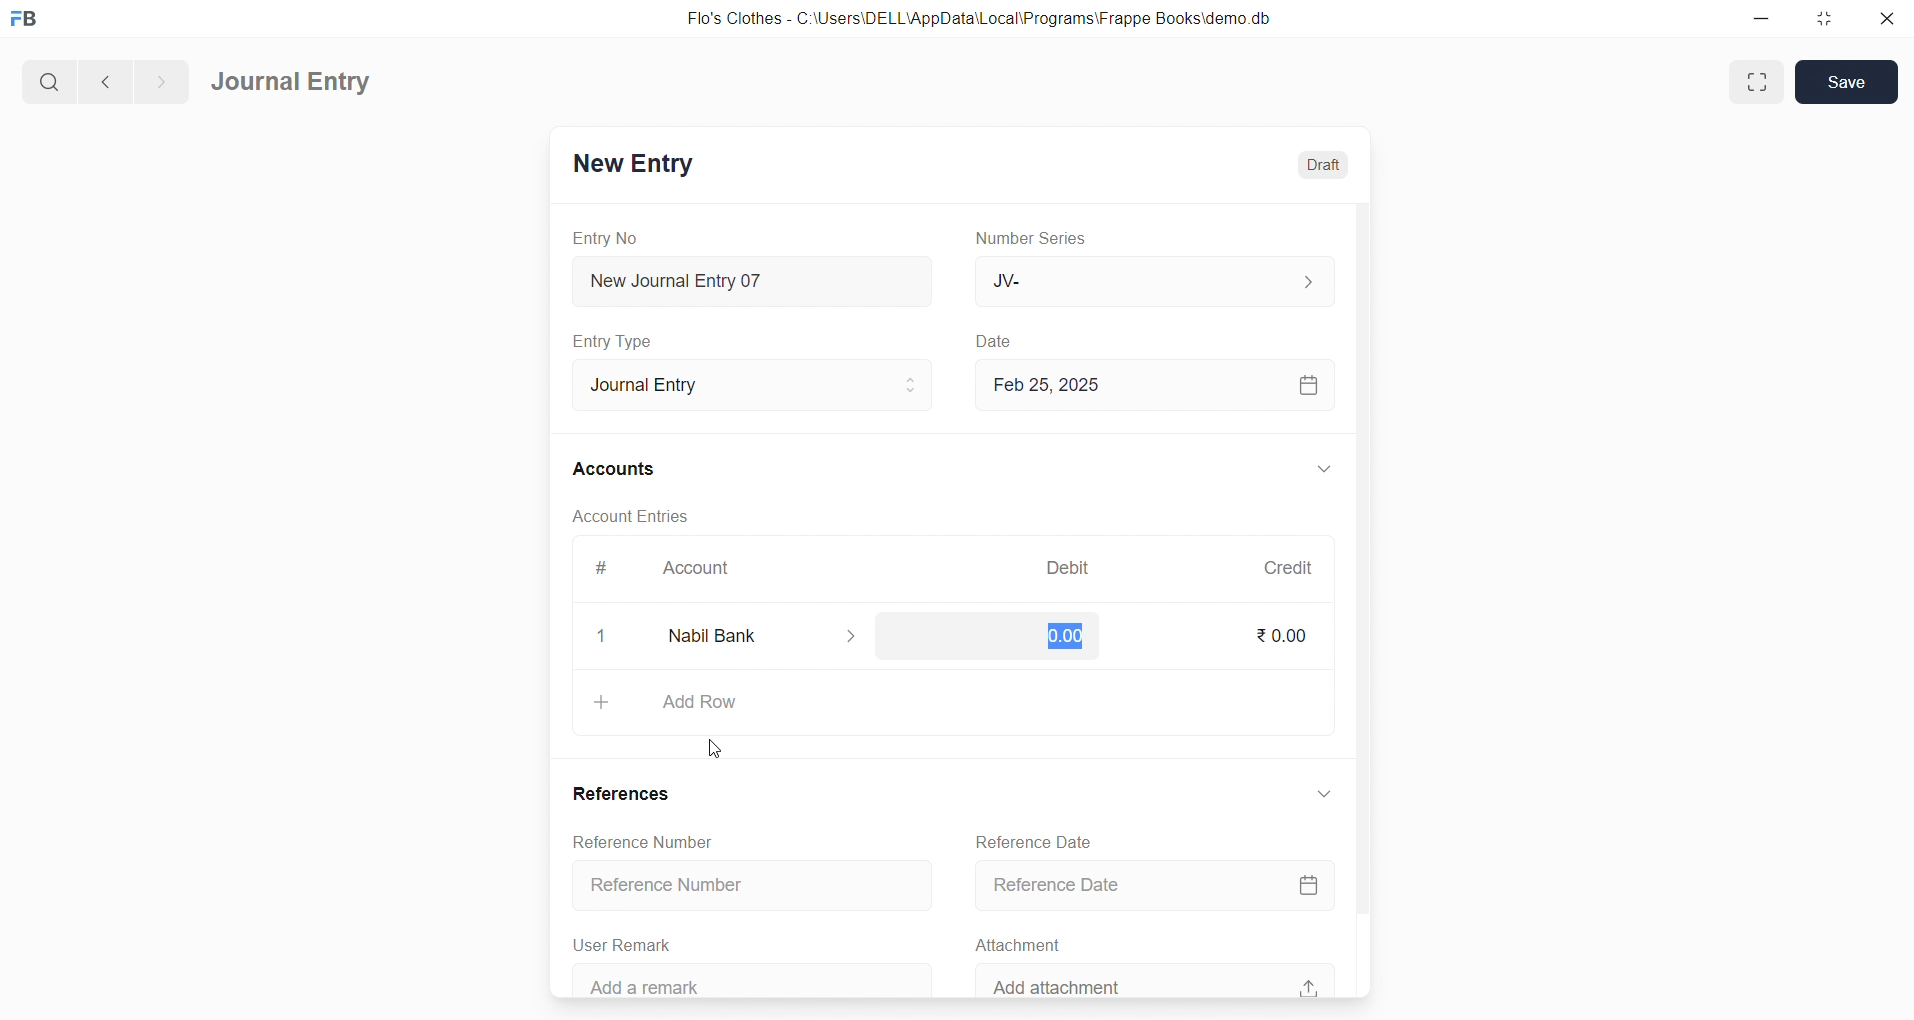 This screenshot has height=1020, width=1914. I want to click on Accounts, so click(615, 471).